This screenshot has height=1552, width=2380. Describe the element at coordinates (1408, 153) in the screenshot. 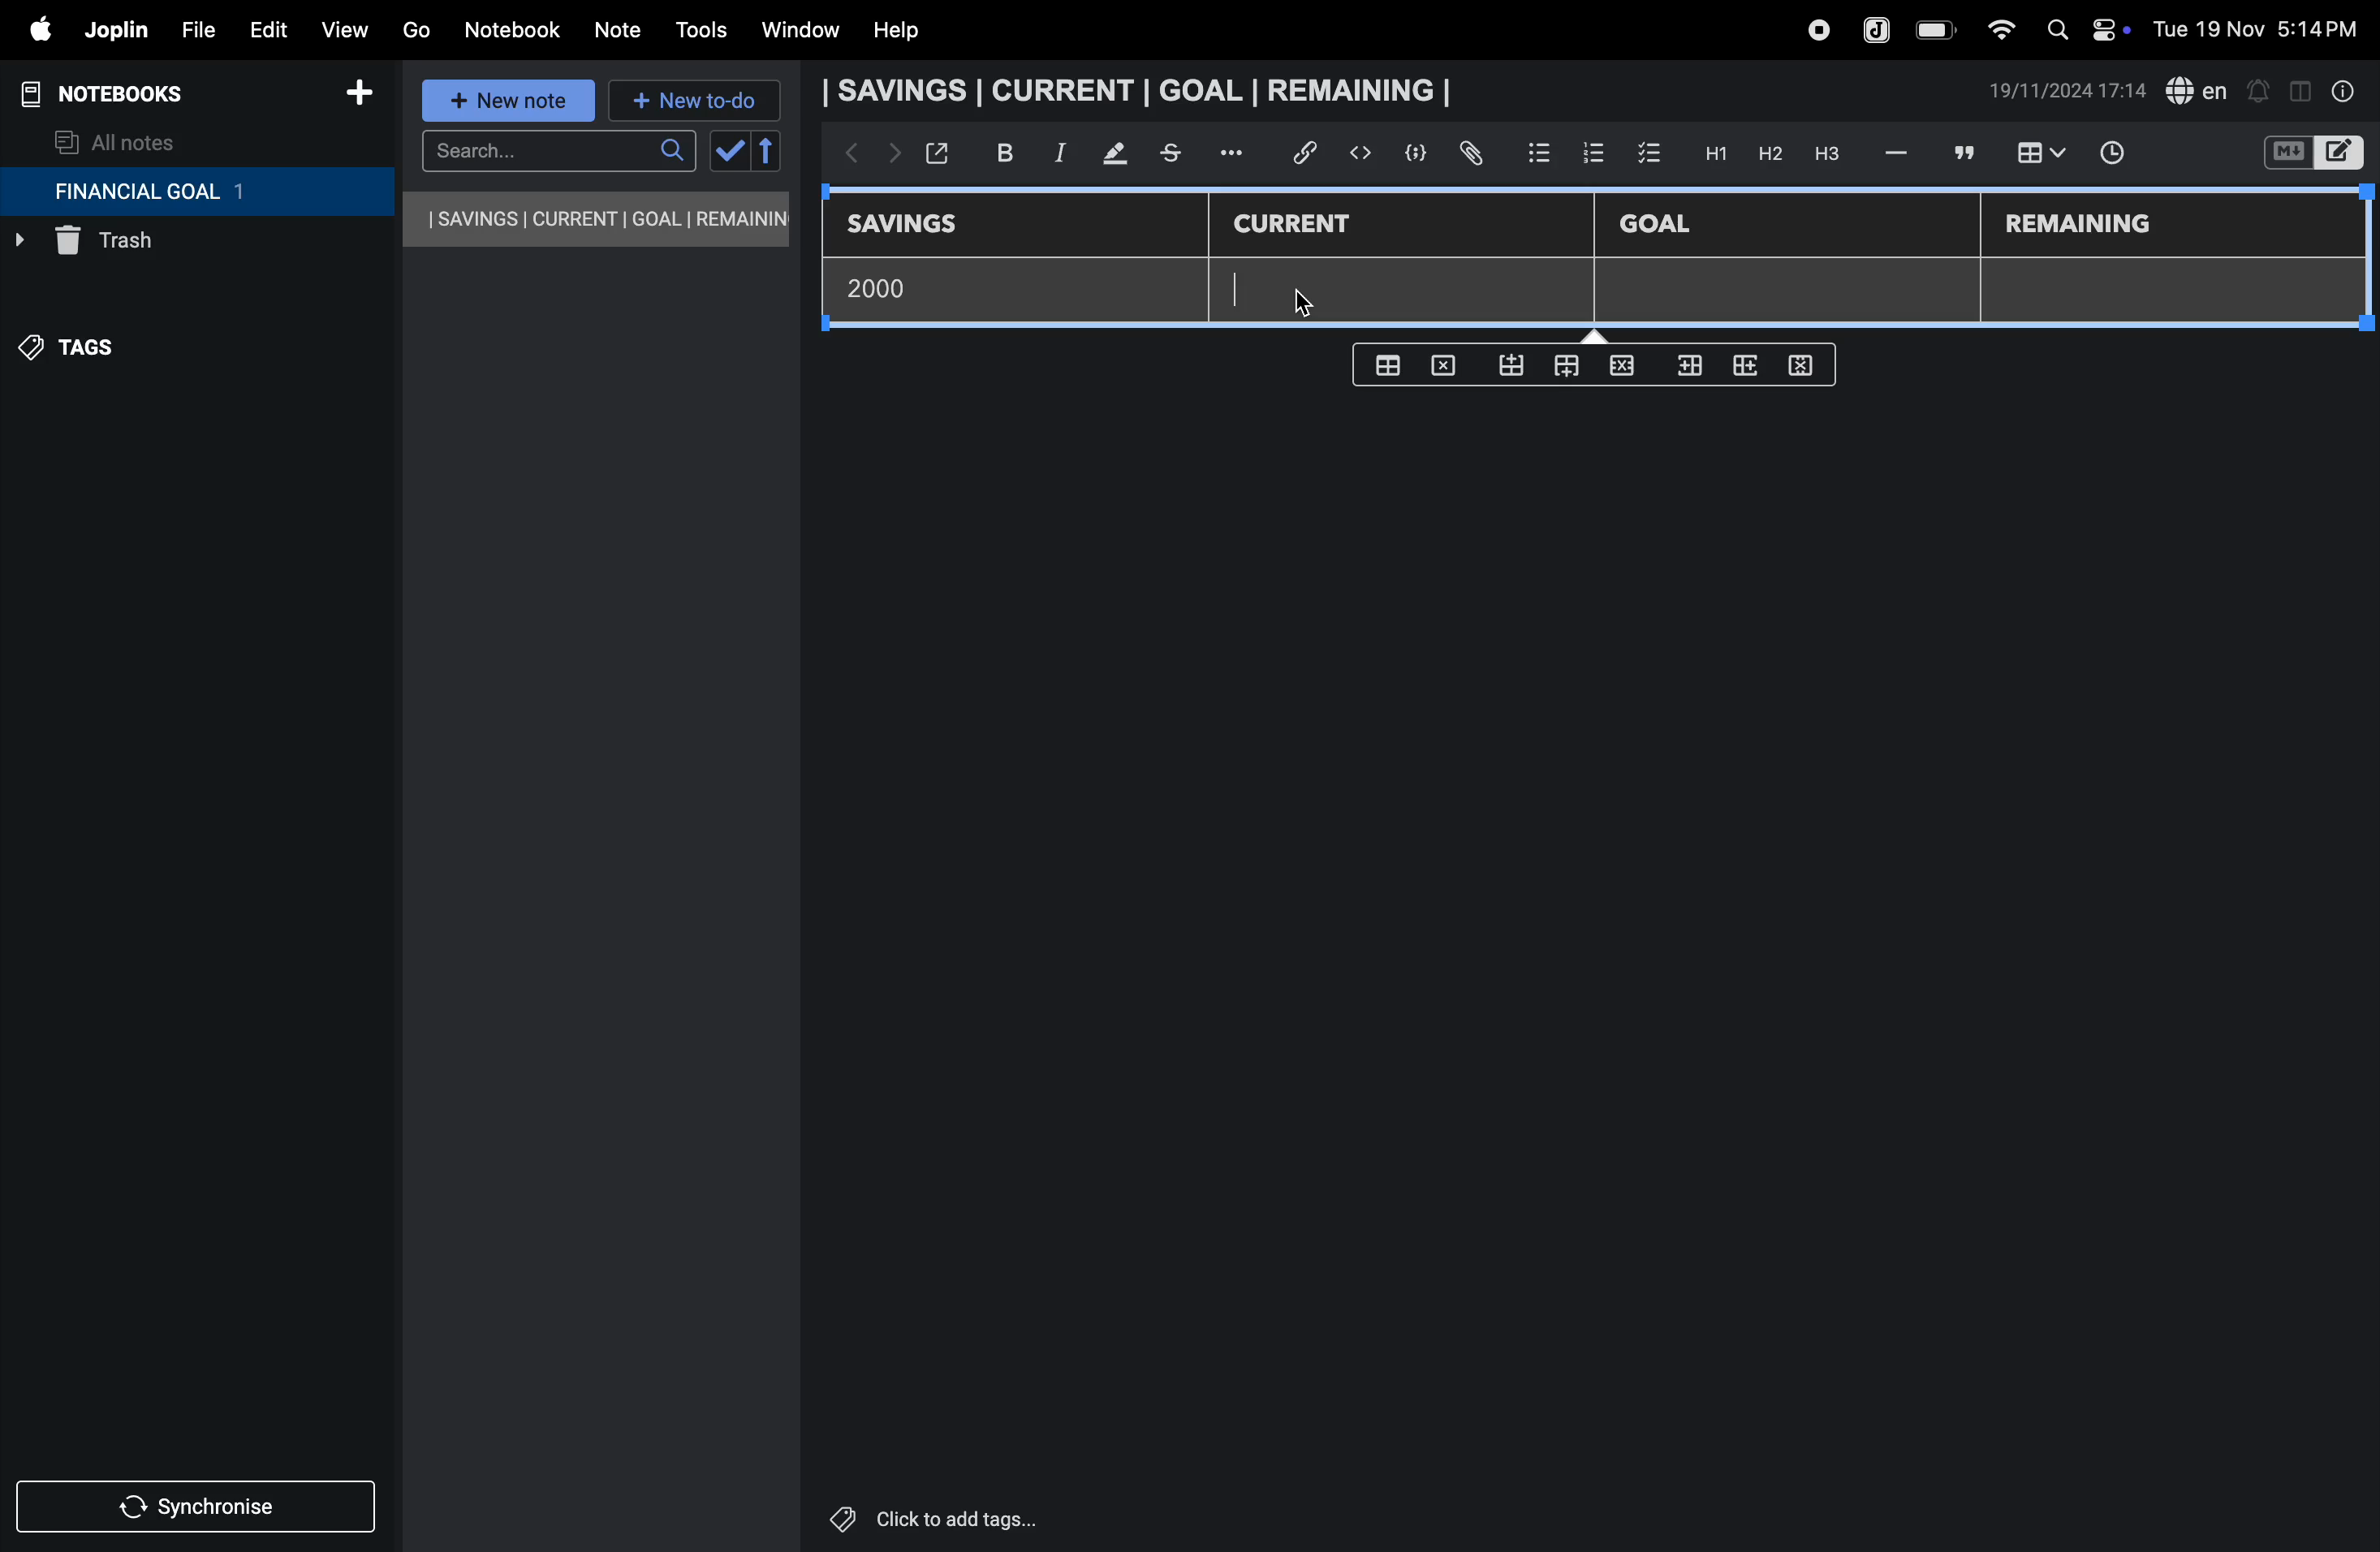

I see `code block` at that location.